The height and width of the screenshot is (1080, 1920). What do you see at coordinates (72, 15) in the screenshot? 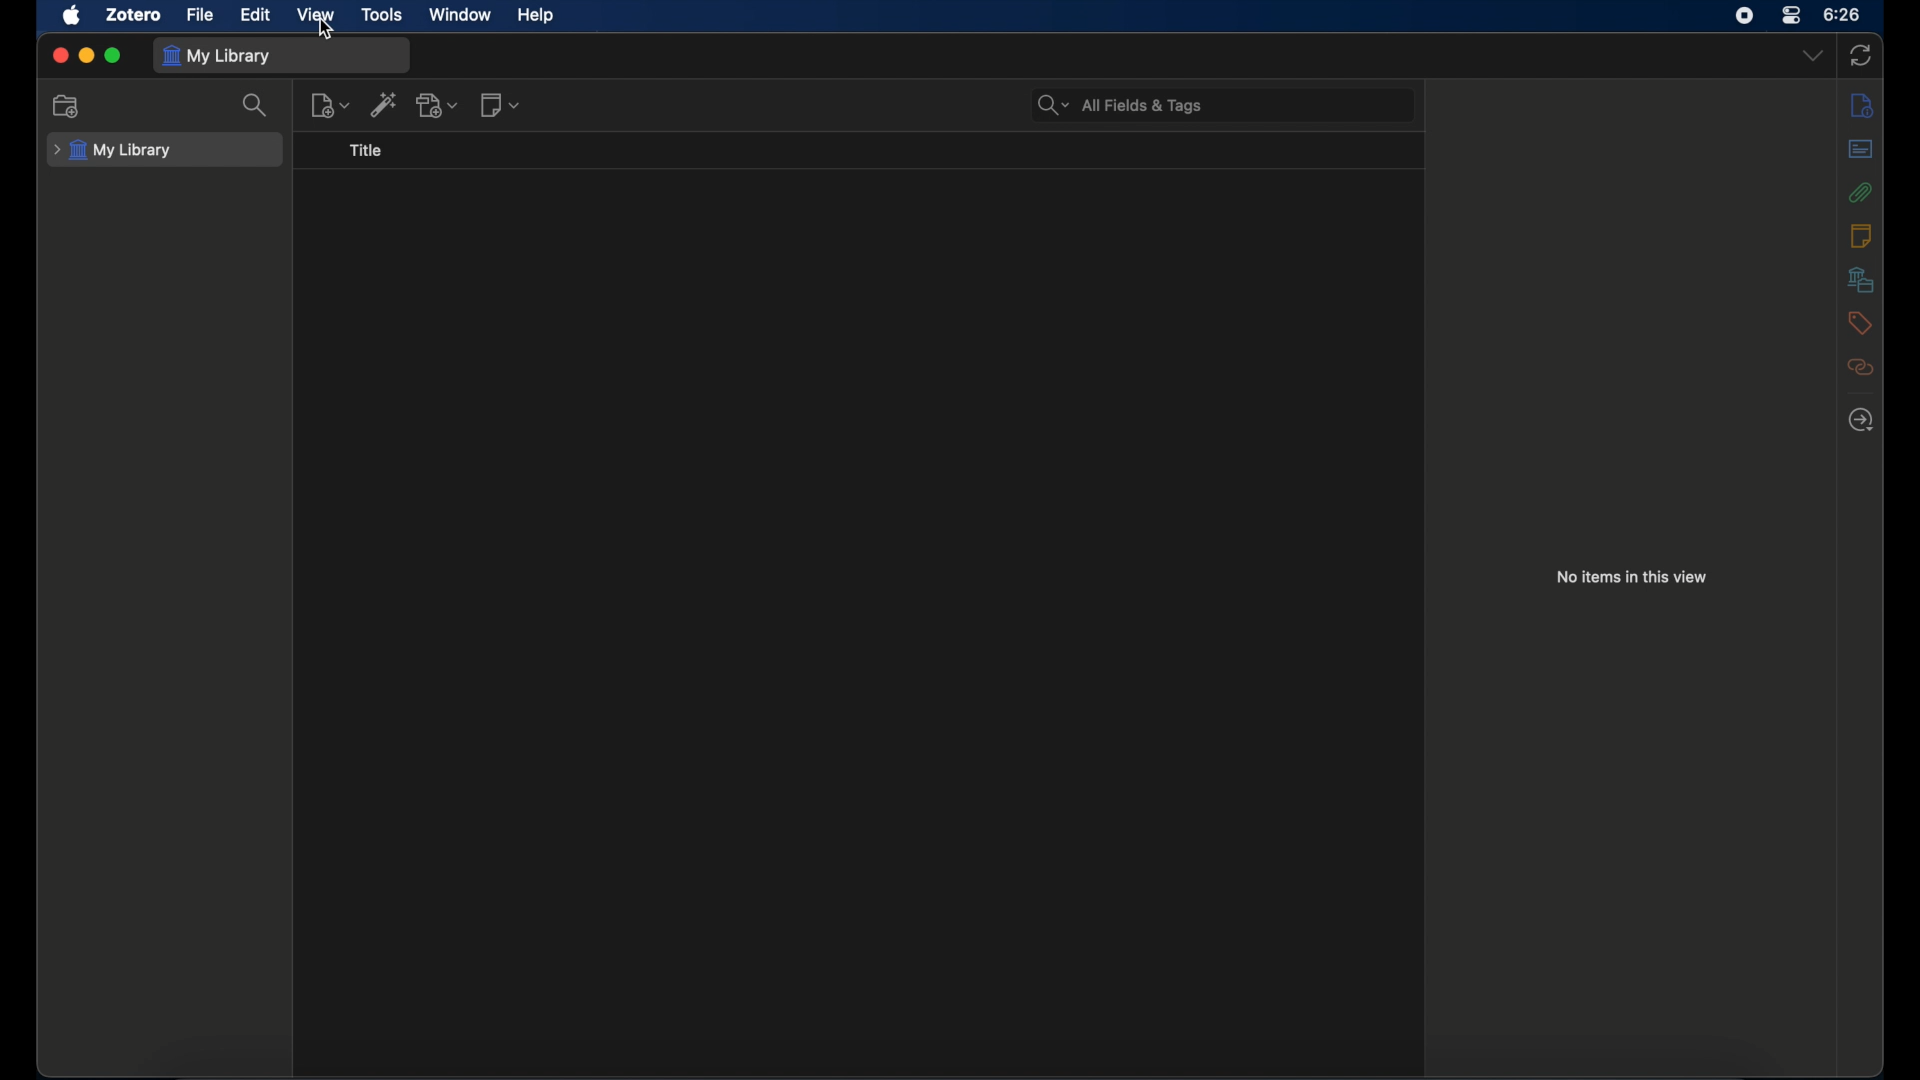
I see `apple icon` at bounding box center [72, 15].